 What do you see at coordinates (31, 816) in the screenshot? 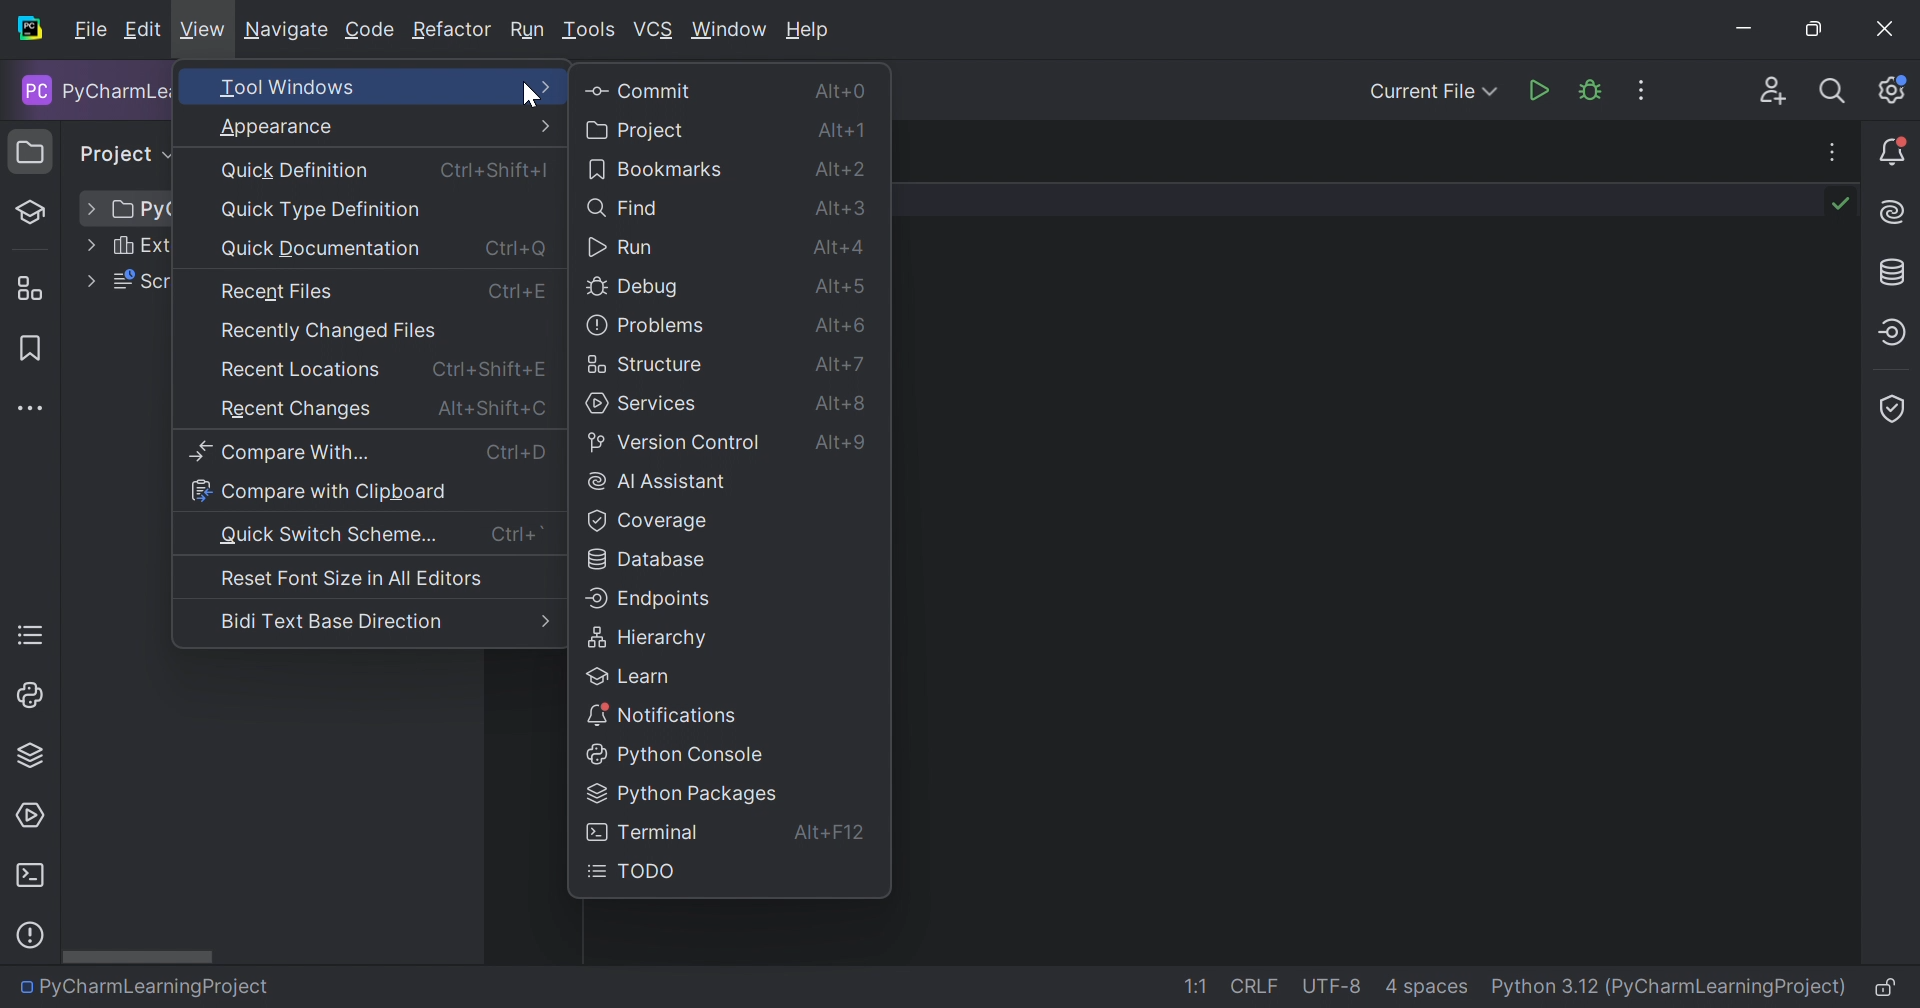
I see `Services` at bounding box center [31, 816].